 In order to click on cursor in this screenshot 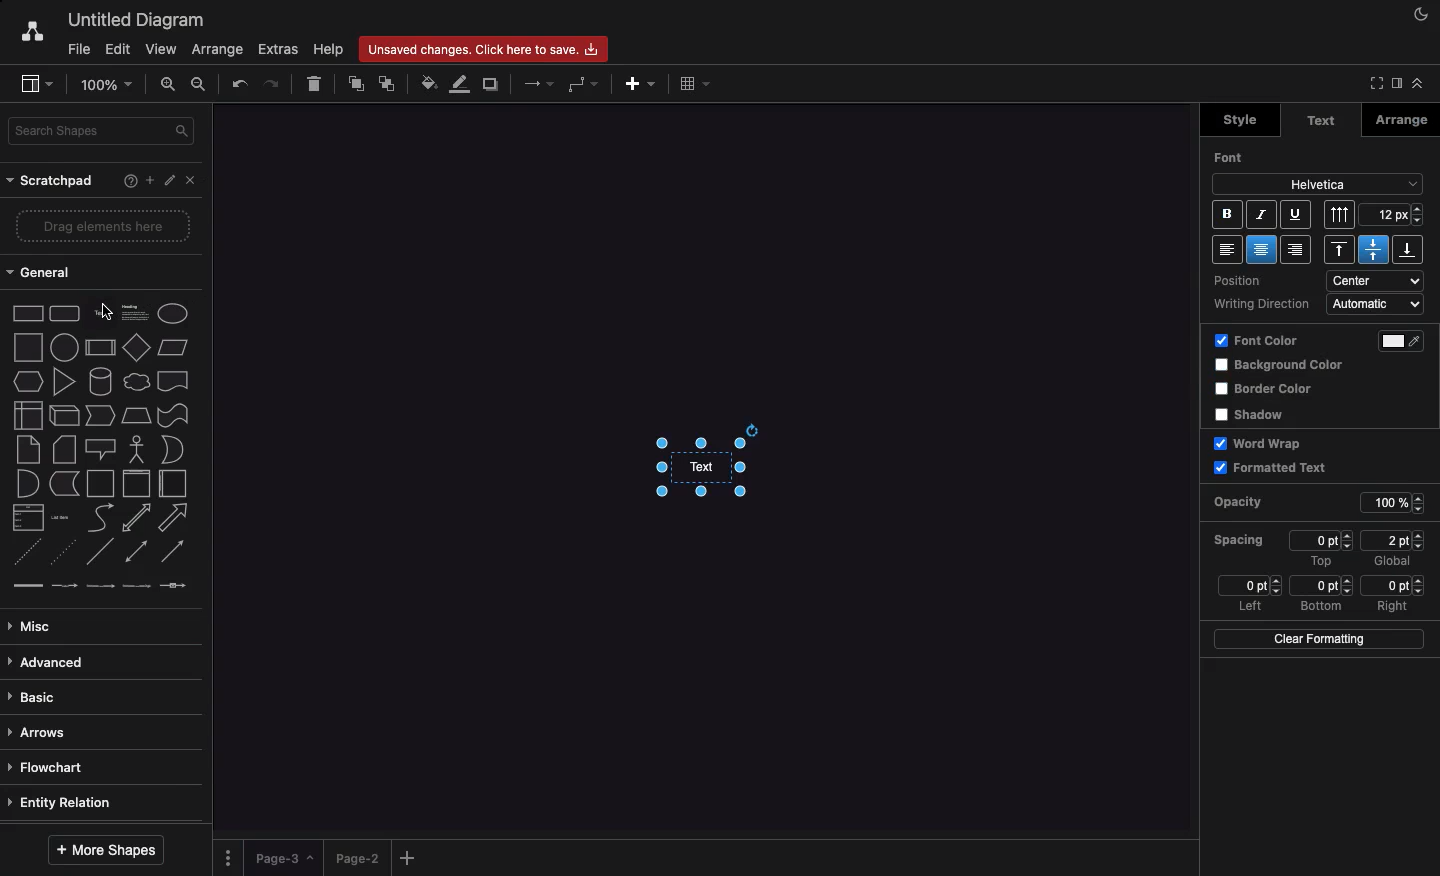, I will do `click(106, 311)`.